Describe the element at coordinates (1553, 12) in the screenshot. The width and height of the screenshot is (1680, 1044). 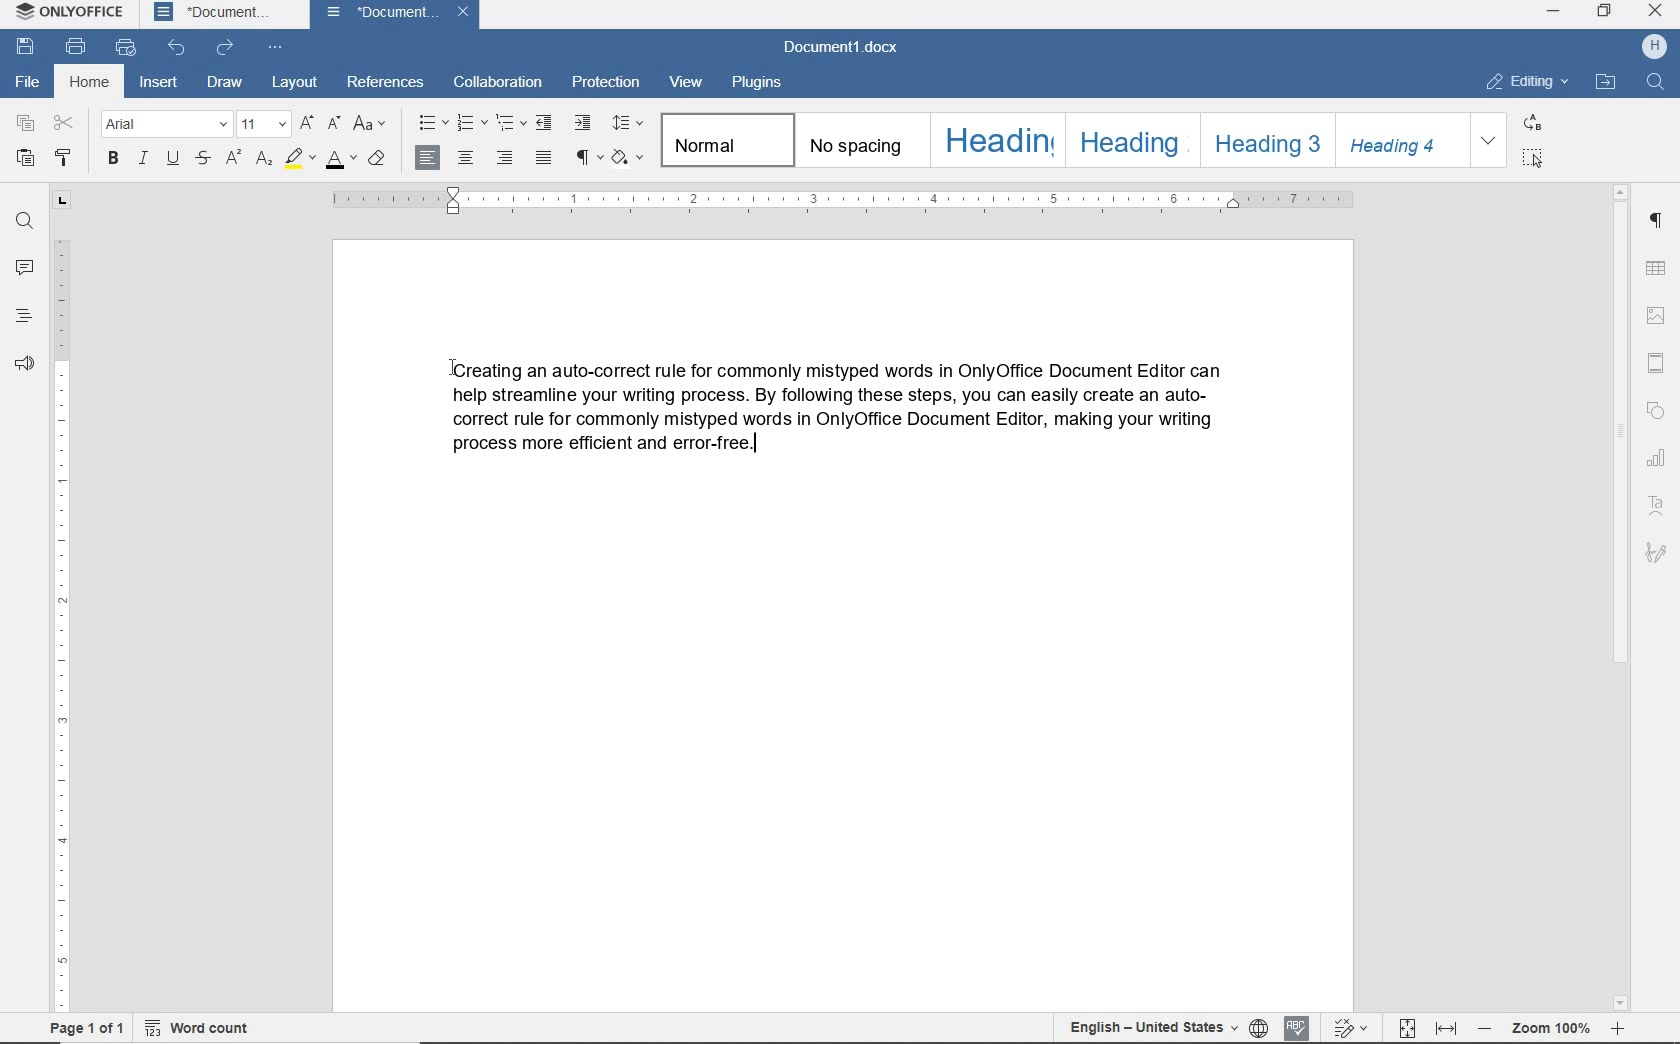
I see `minimize` at that location.